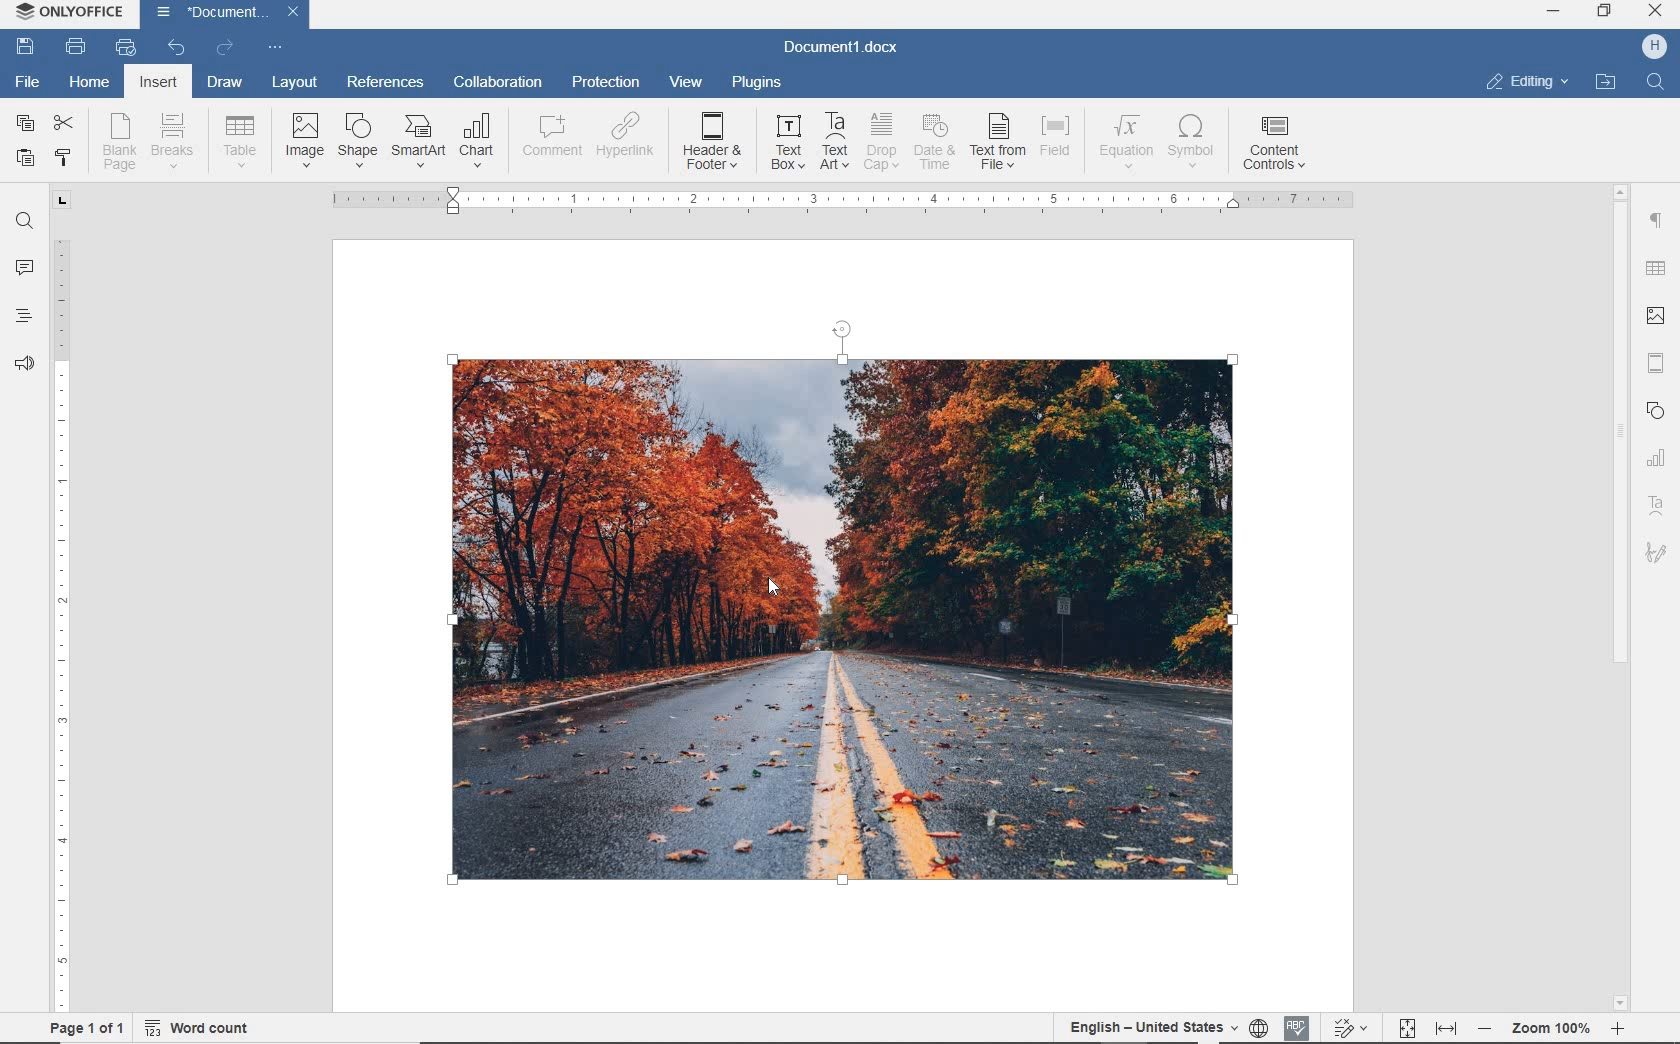  Describe the element at coordinates (1552, 10) in the screenshot. I see `minimize` at that location.